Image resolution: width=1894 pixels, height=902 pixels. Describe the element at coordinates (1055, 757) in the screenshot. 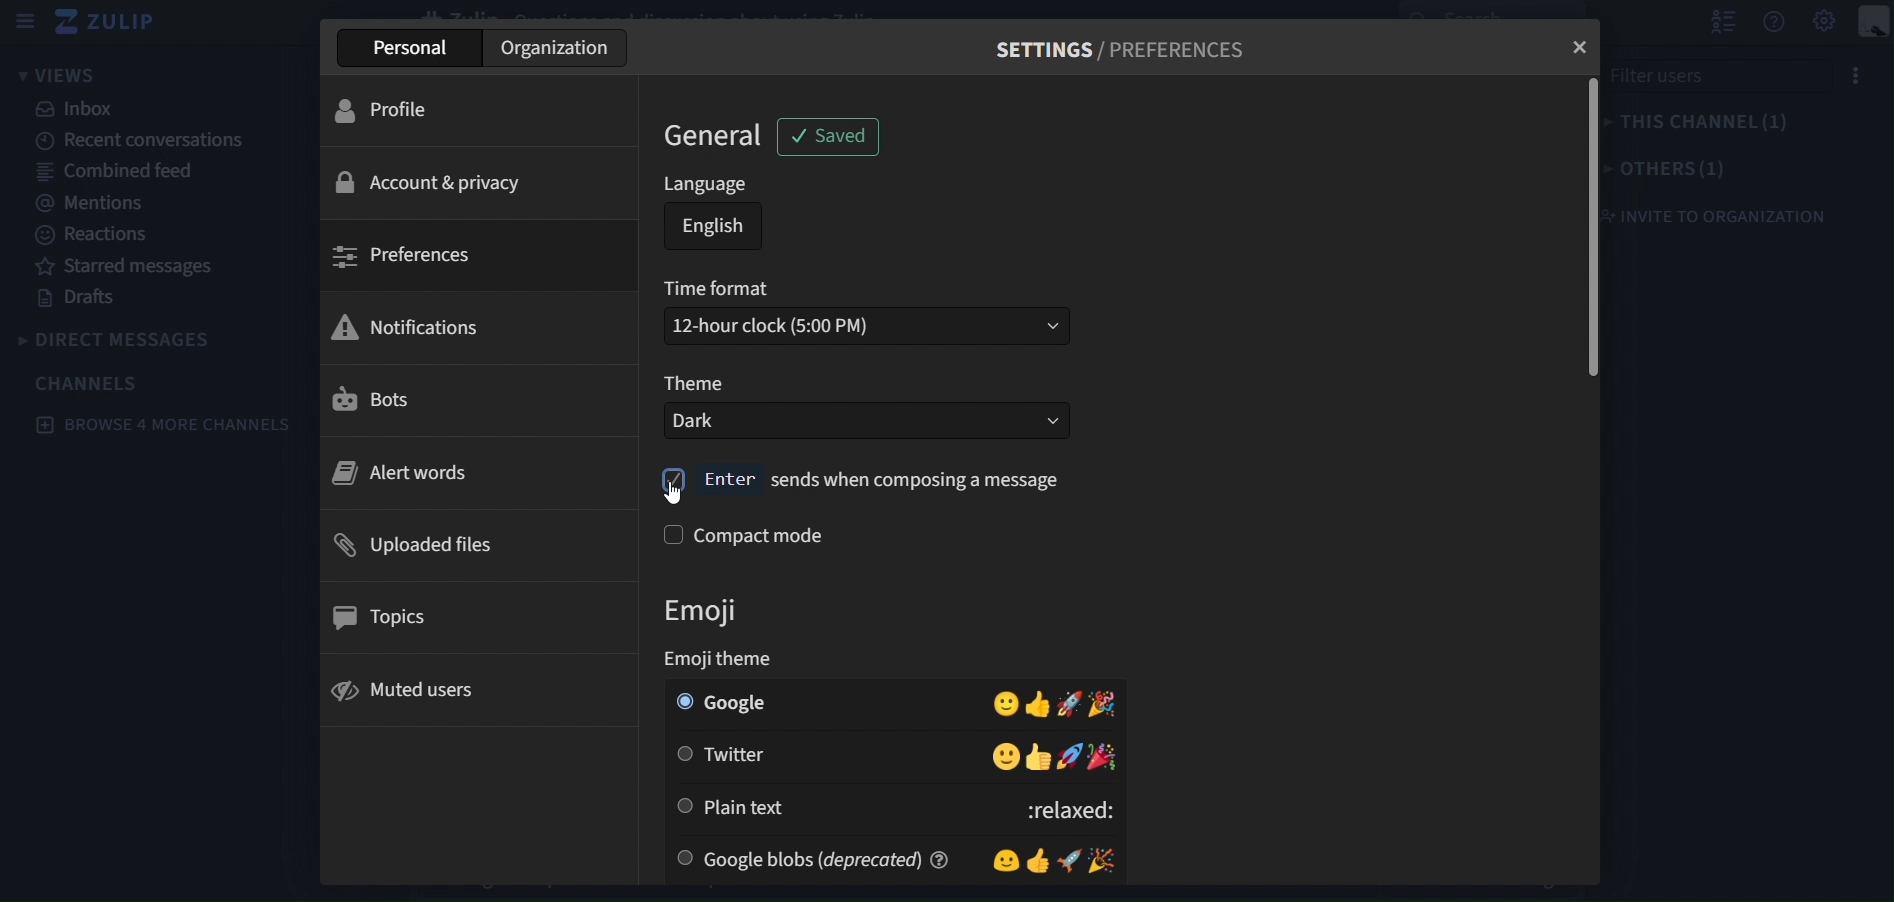

I see `Emojis` at that location.